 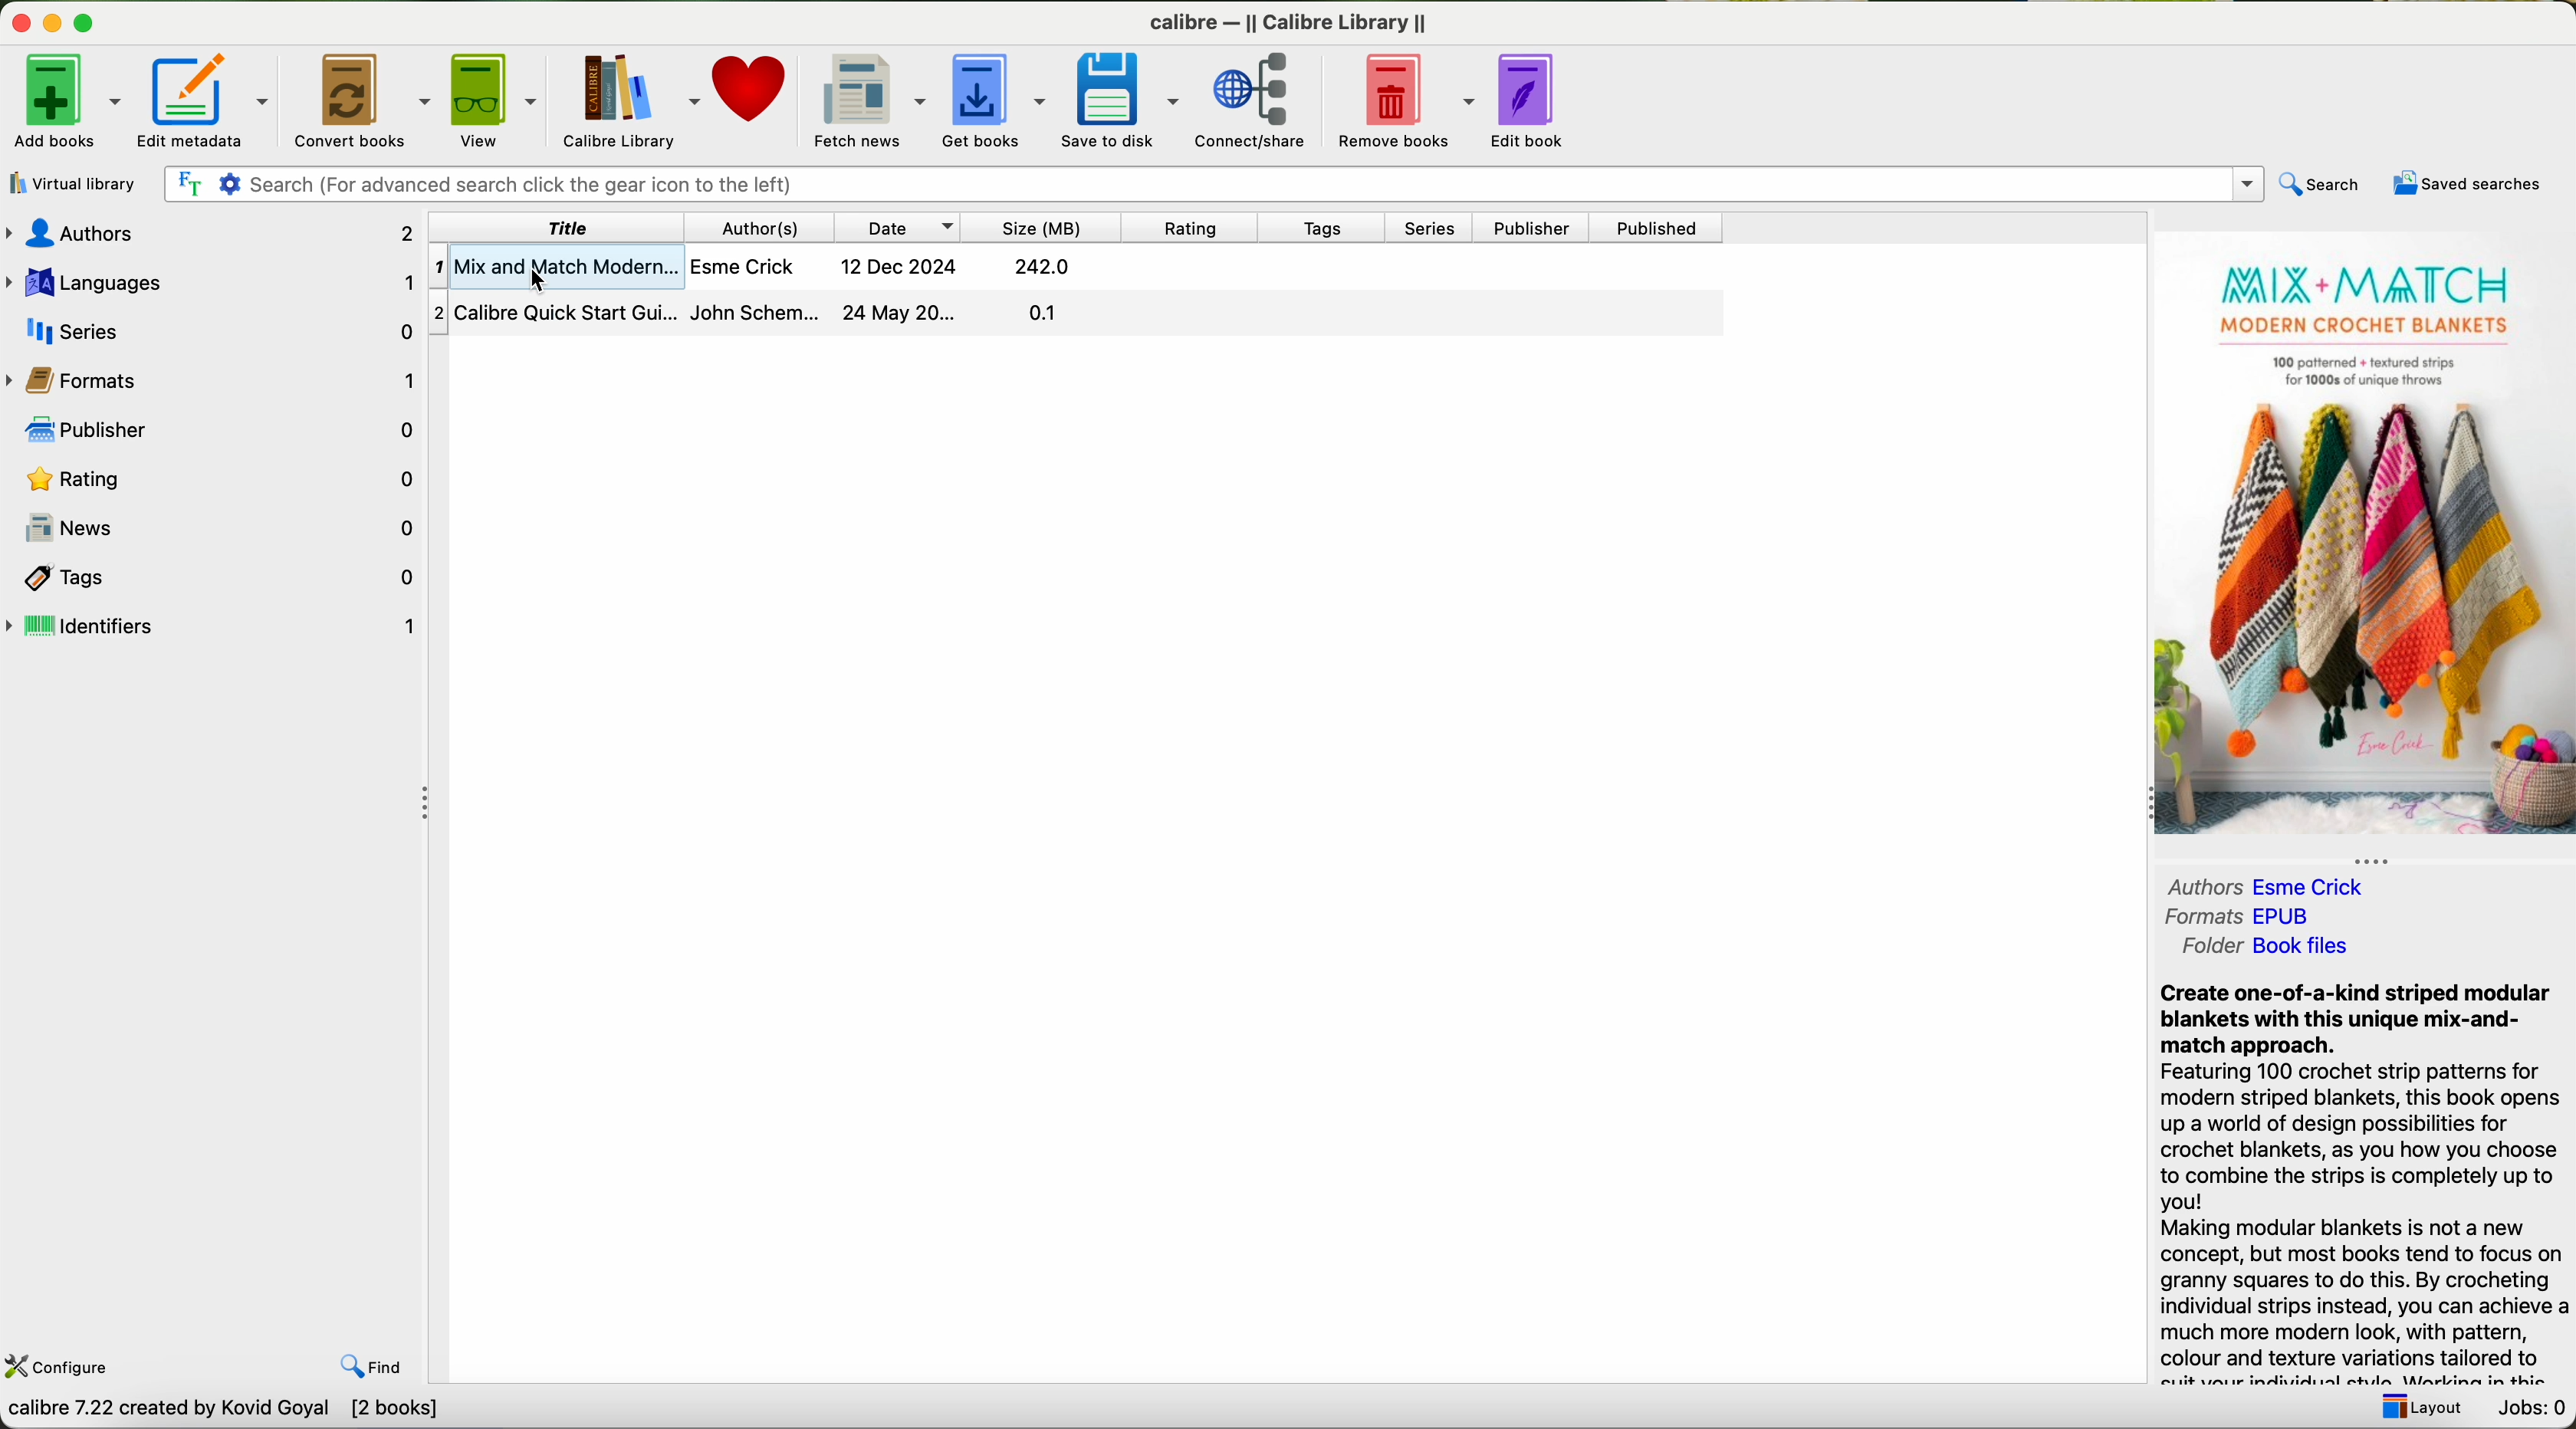 What do you see at coordinates (213, 626) in the screenshot?
I see `identifiers` at bounding box center [213, 626].